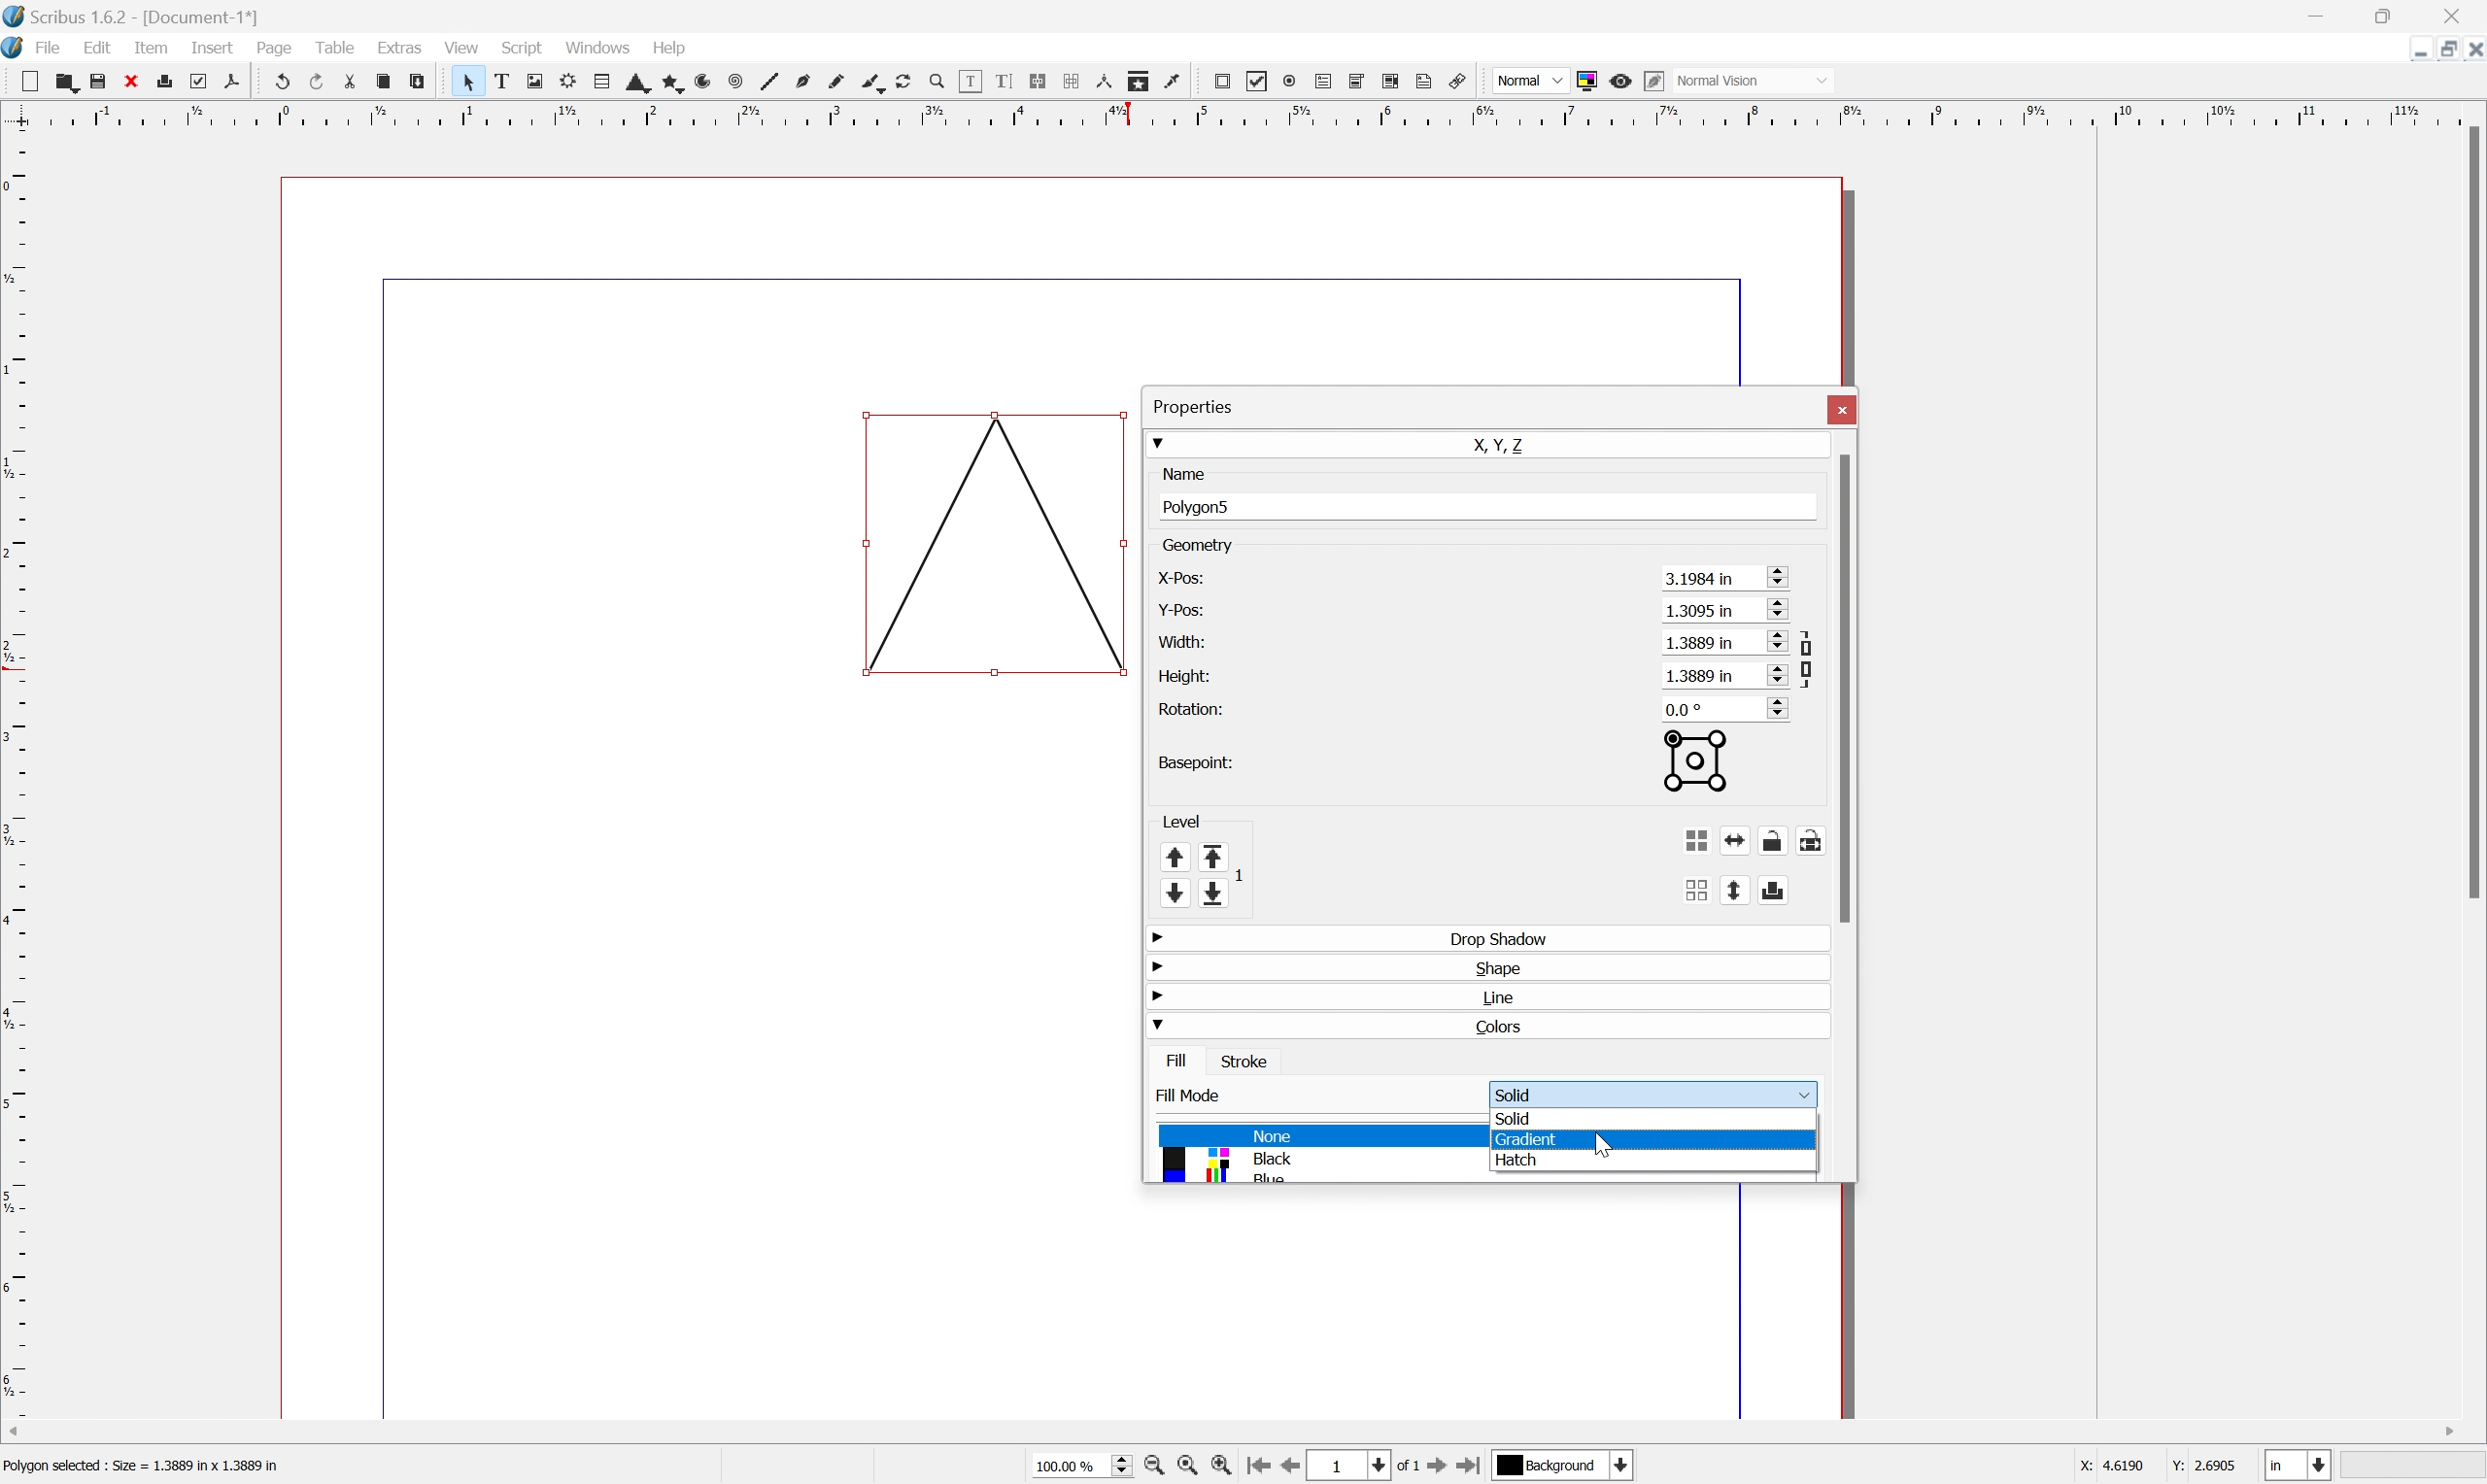 The image size is (2487, 1484). I want to click on 1.3095 in, so click(1727, 611).